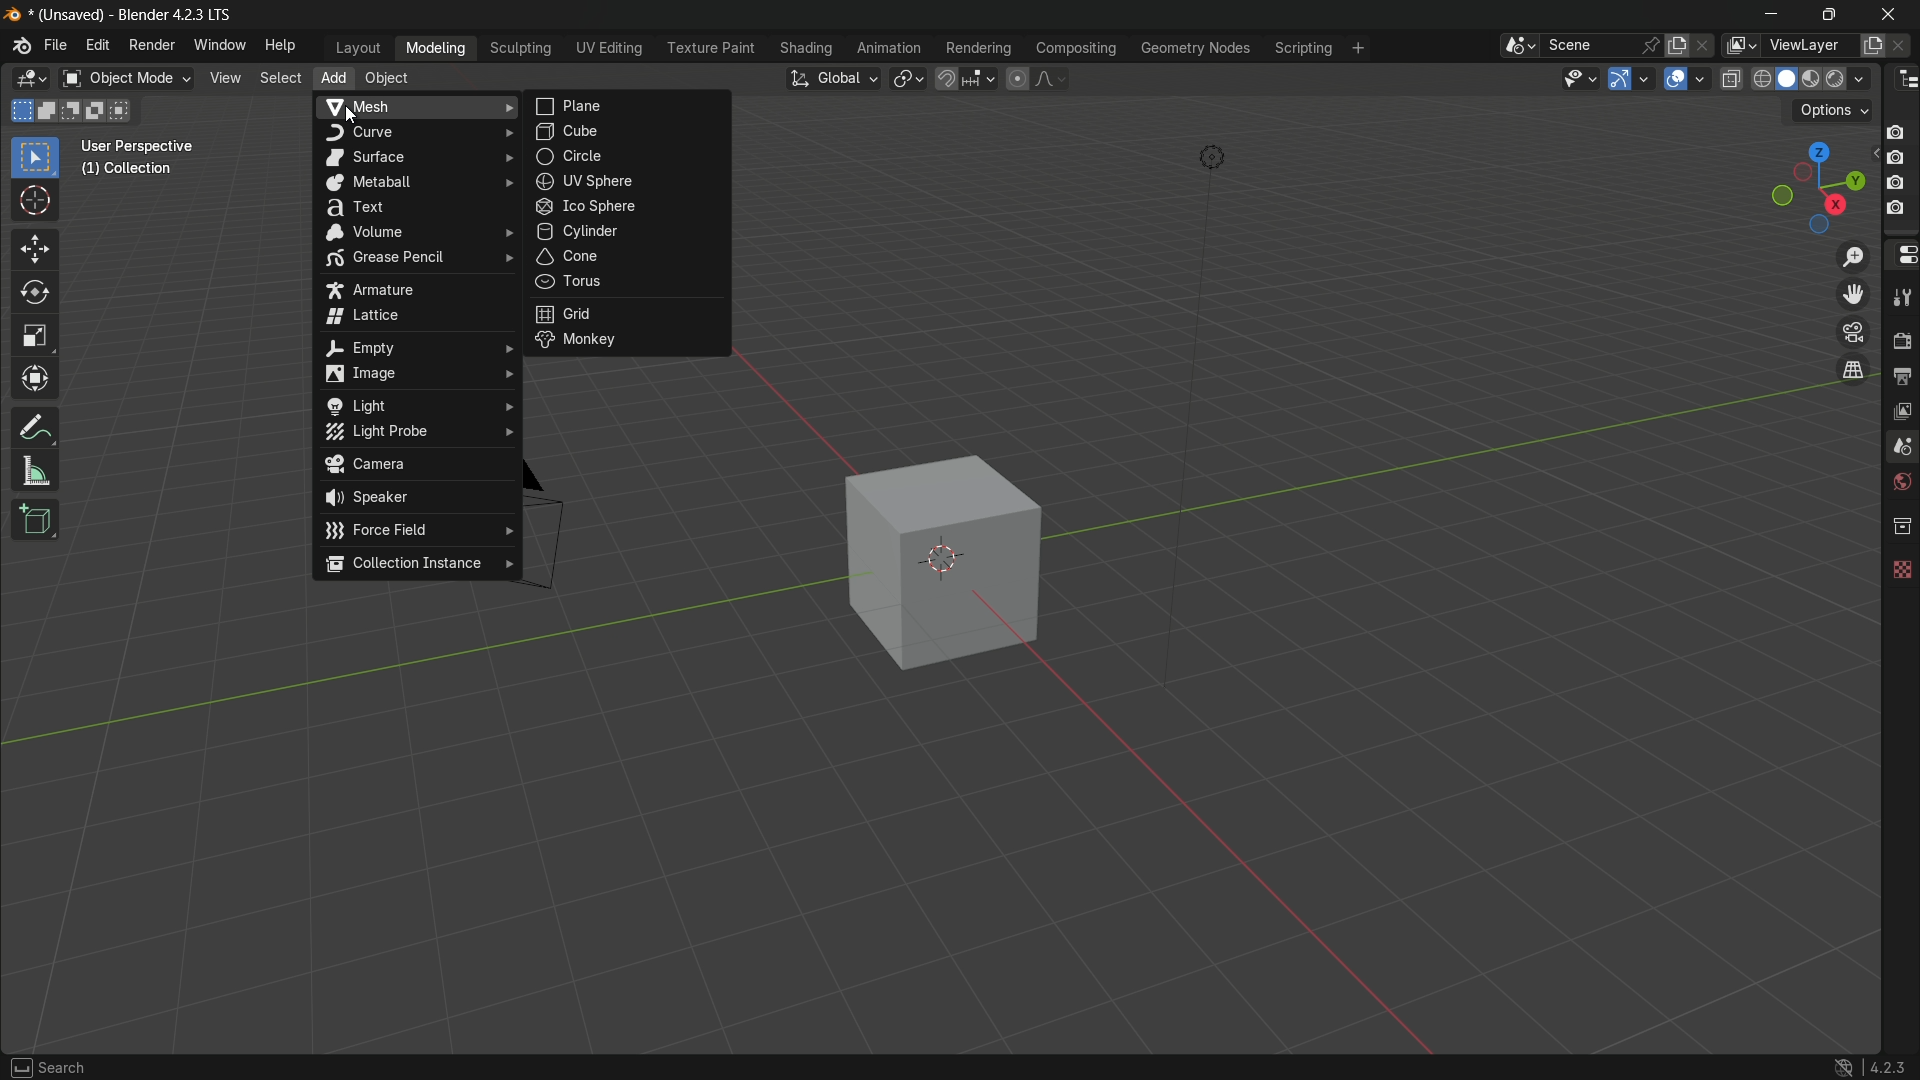 The image size is (1920, 1080). What do you see at coordinates (806, 48) in the screenshot?
I see `shading menu` at bounding box center [806, 48].